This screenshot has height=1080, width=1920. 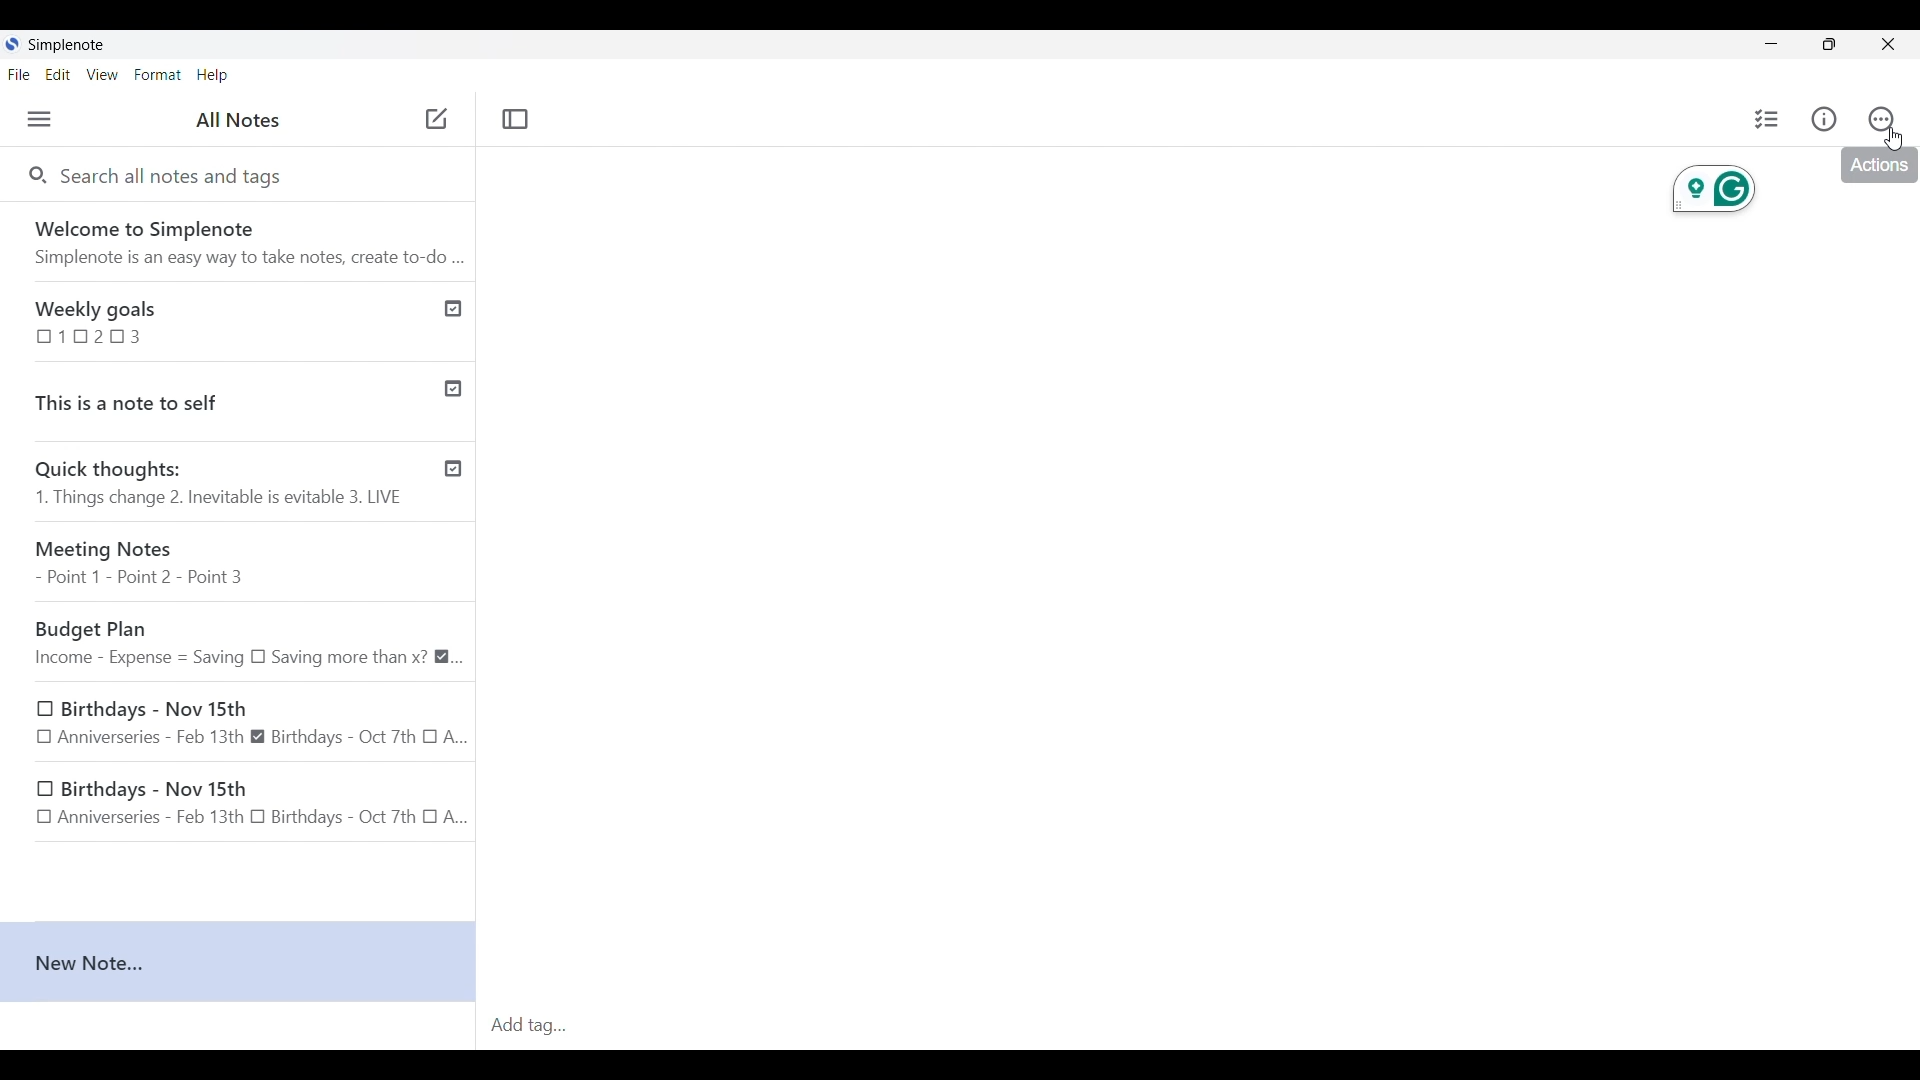 What do you see at coordinates (243, 804) in the screenshot?
I see `Birthdays - Nov 15th` at bounding box center [243, 804].